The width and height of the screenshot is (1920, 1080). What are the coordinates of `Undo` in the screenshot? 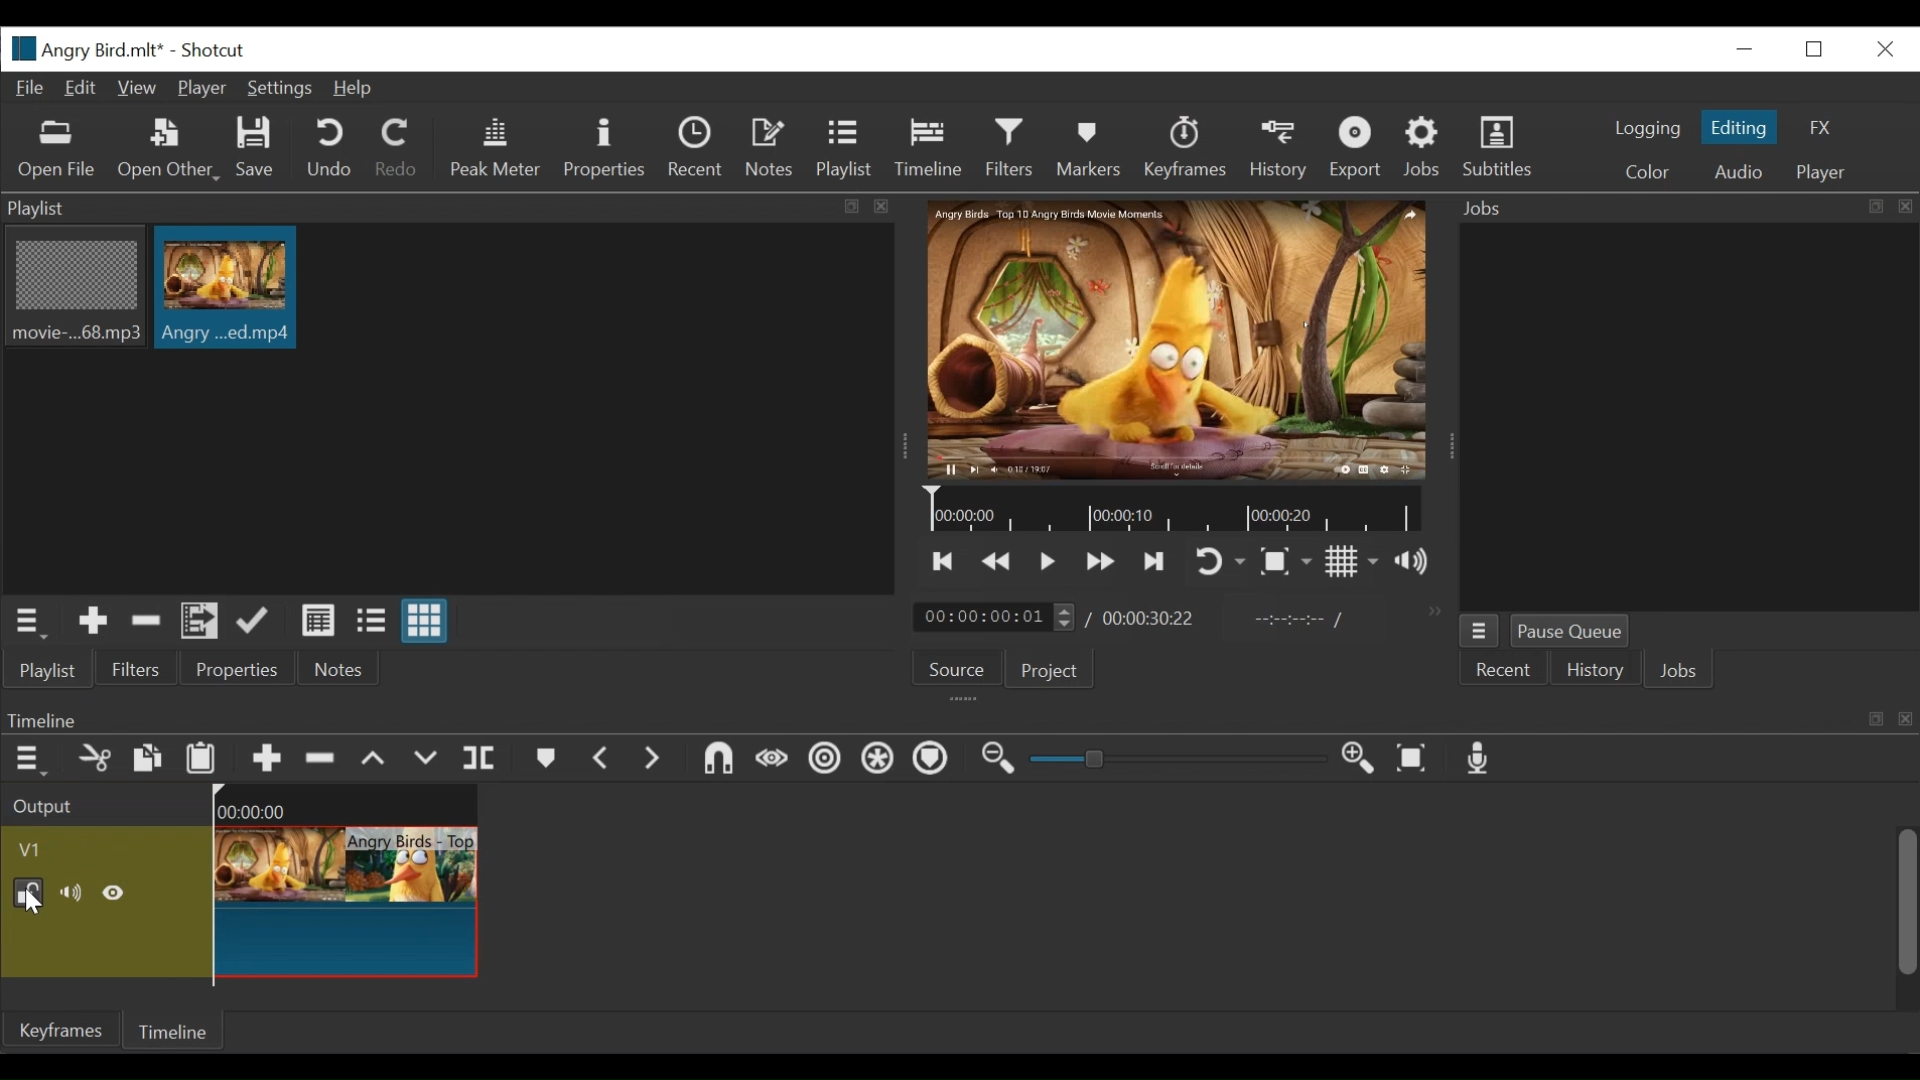 It's located at (328, 149).